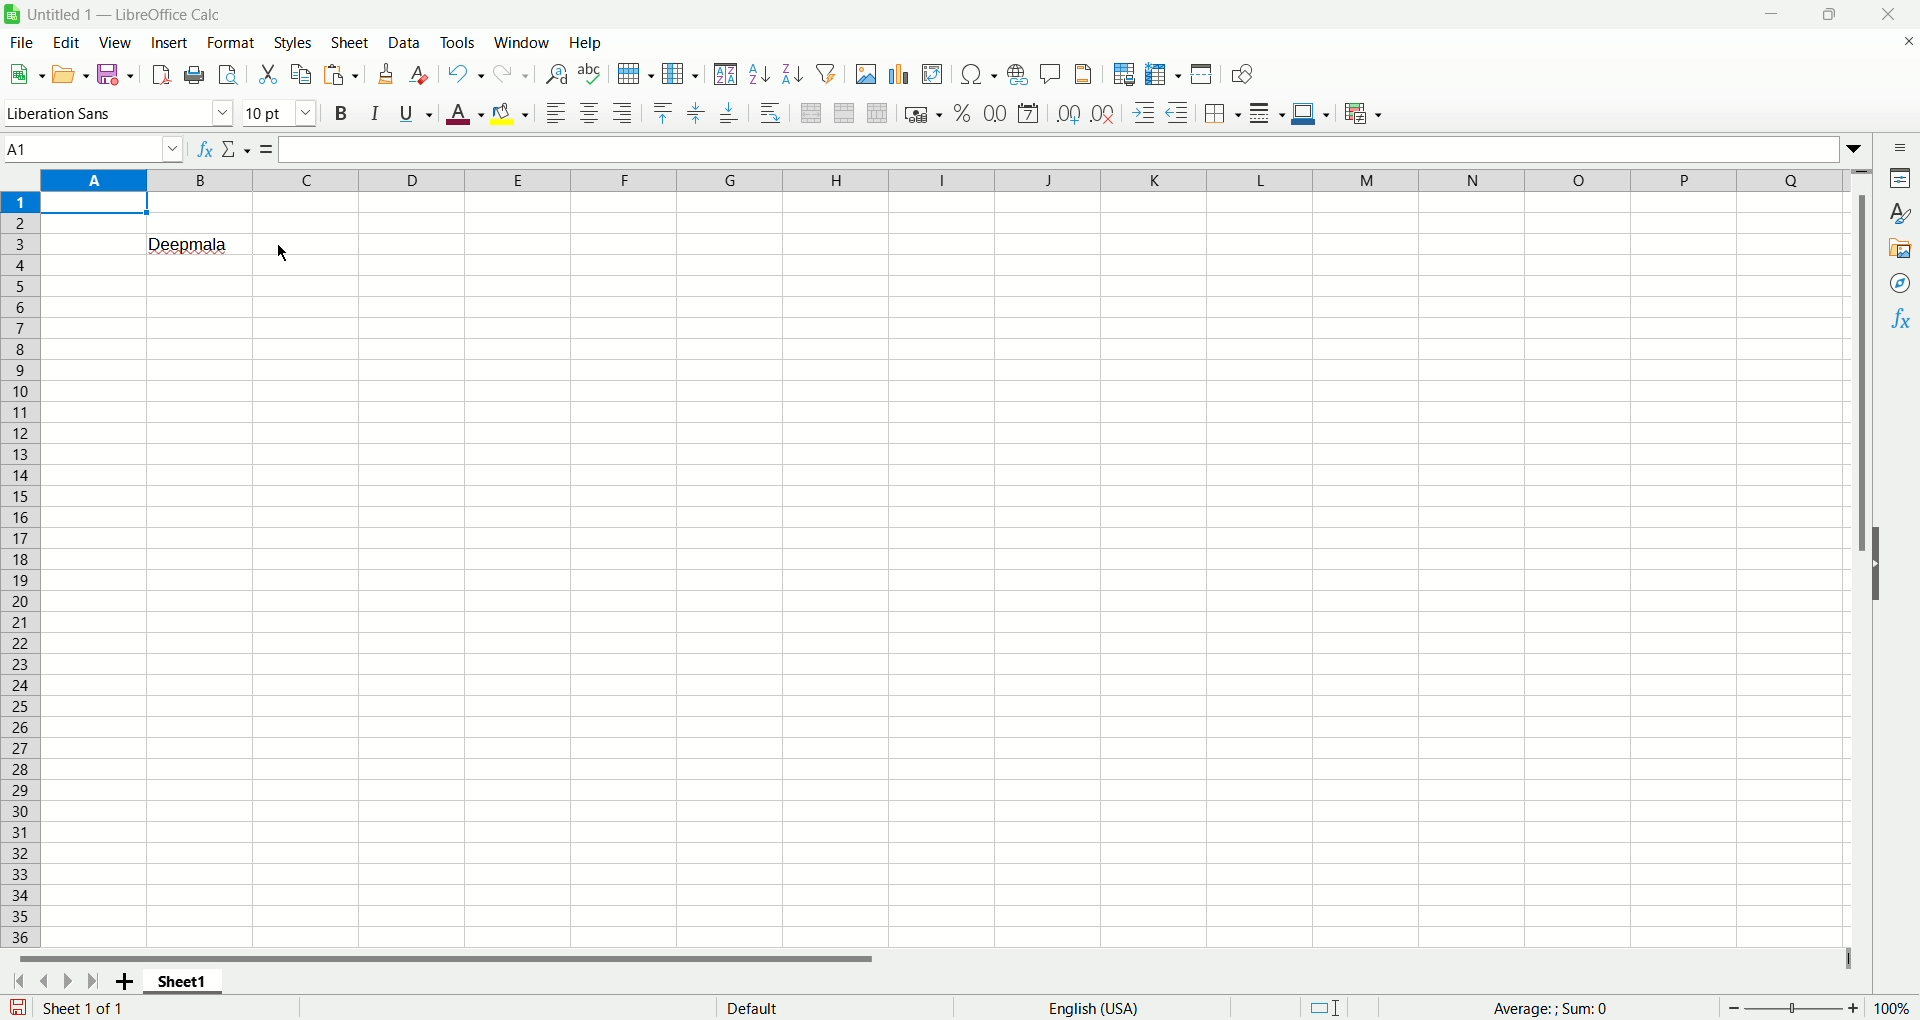 The width and height of the screenshot is (1920, 1020). Describe the element at coordinates (590, 114) in the screenshot. I see `Align center` at that location.